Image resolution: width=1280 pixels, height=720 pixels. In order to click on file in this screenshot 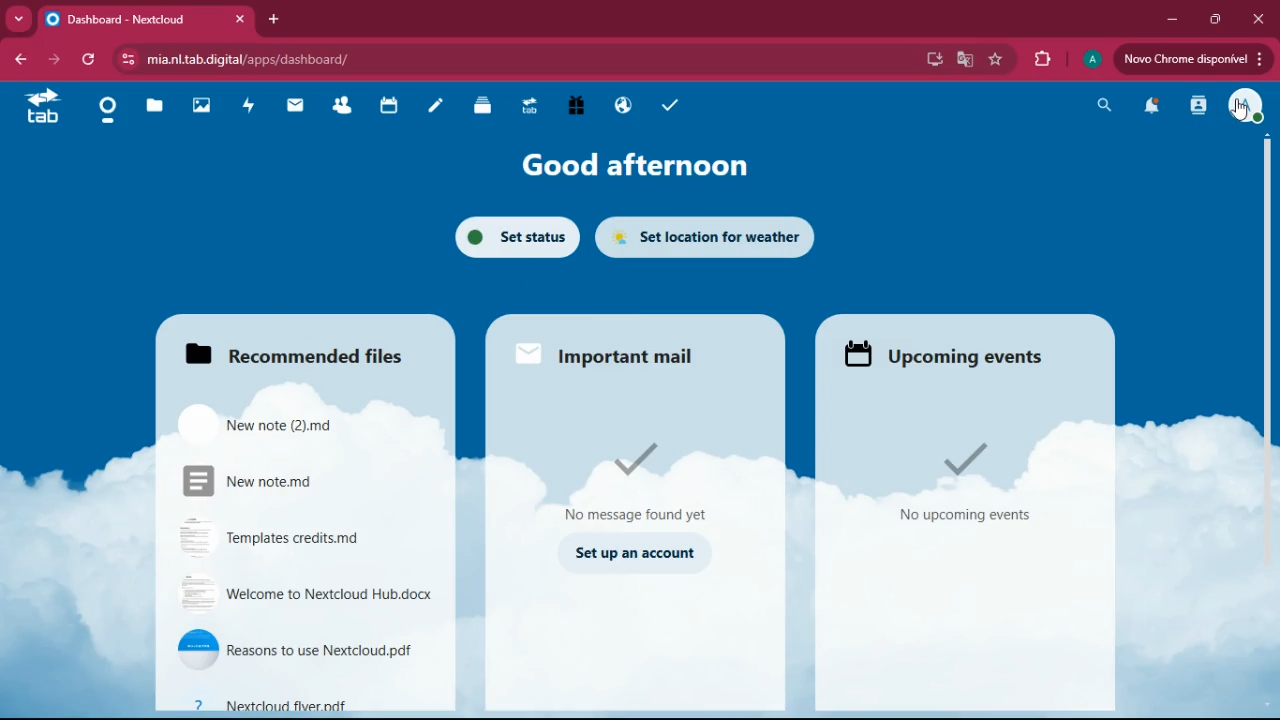, I will do `click(296, 650)`.